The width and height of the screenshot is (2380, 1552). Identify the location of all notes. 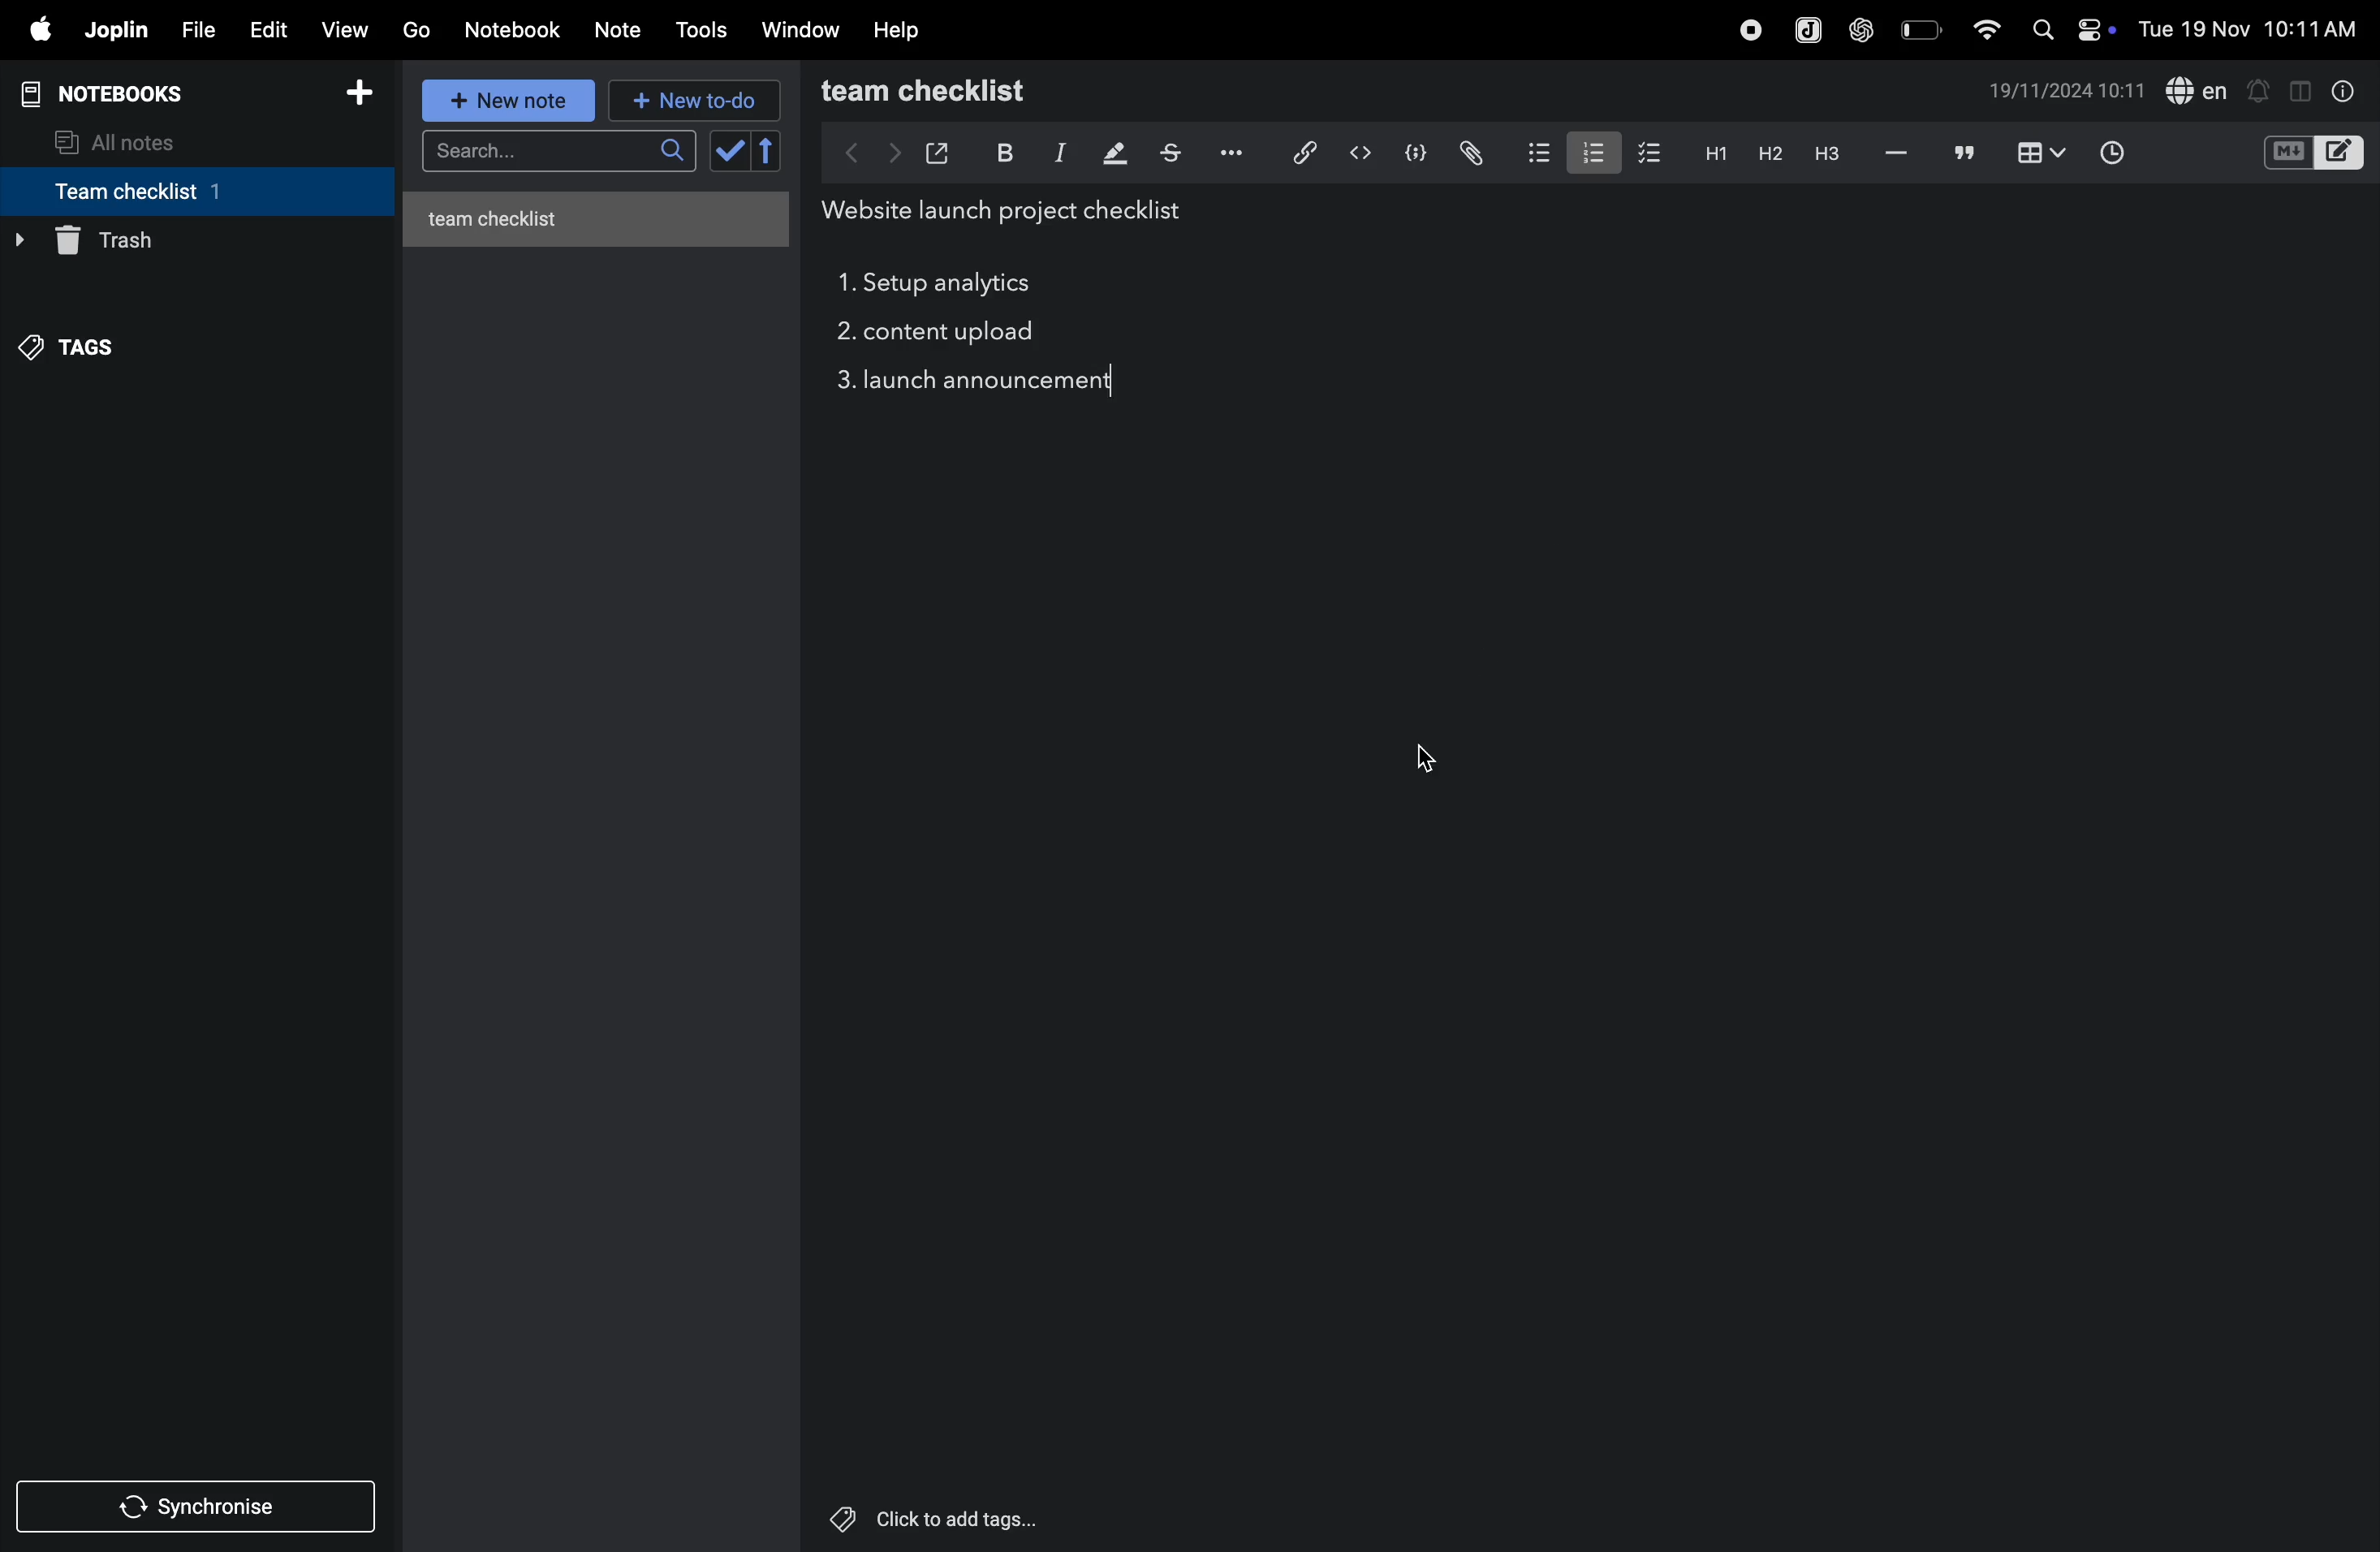
(131, 140).